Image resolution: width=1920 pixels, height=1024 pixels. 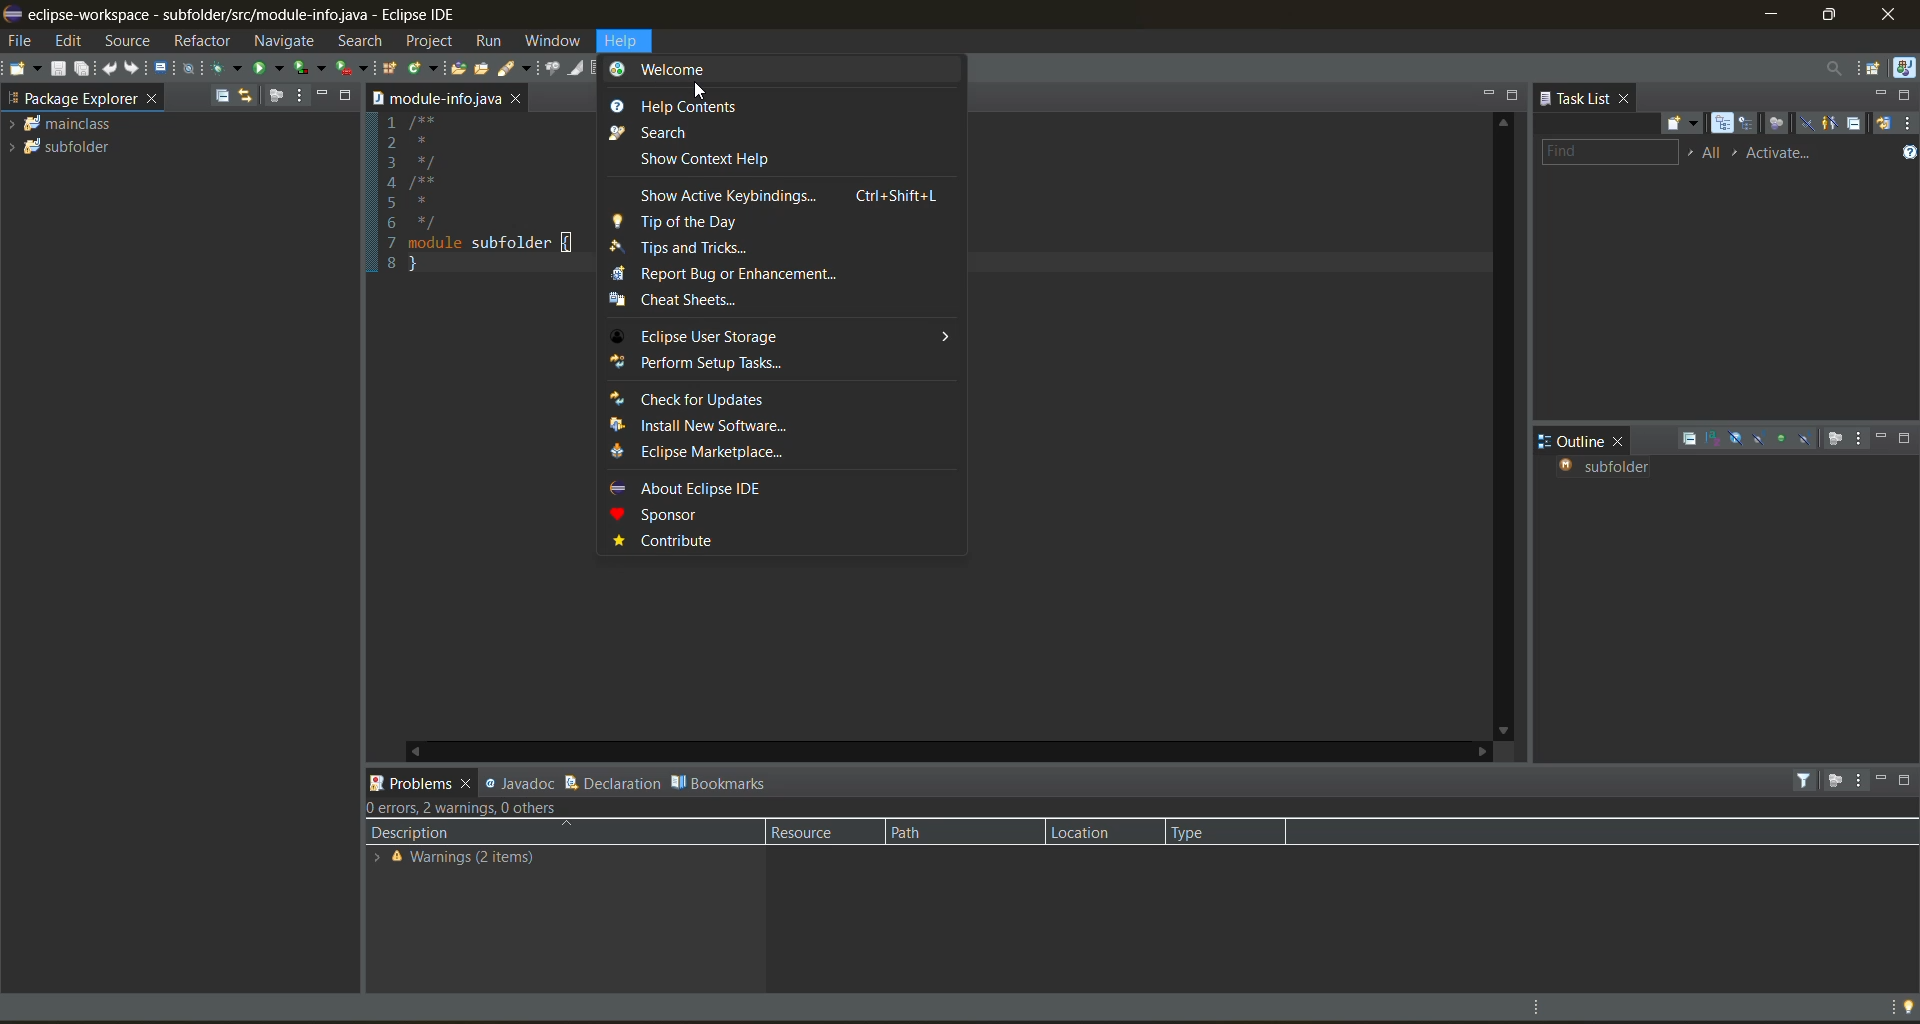 What do you see at coordinates (348, 97) in the screenshot?
I see `maximize` at bounding box center [348, 97].